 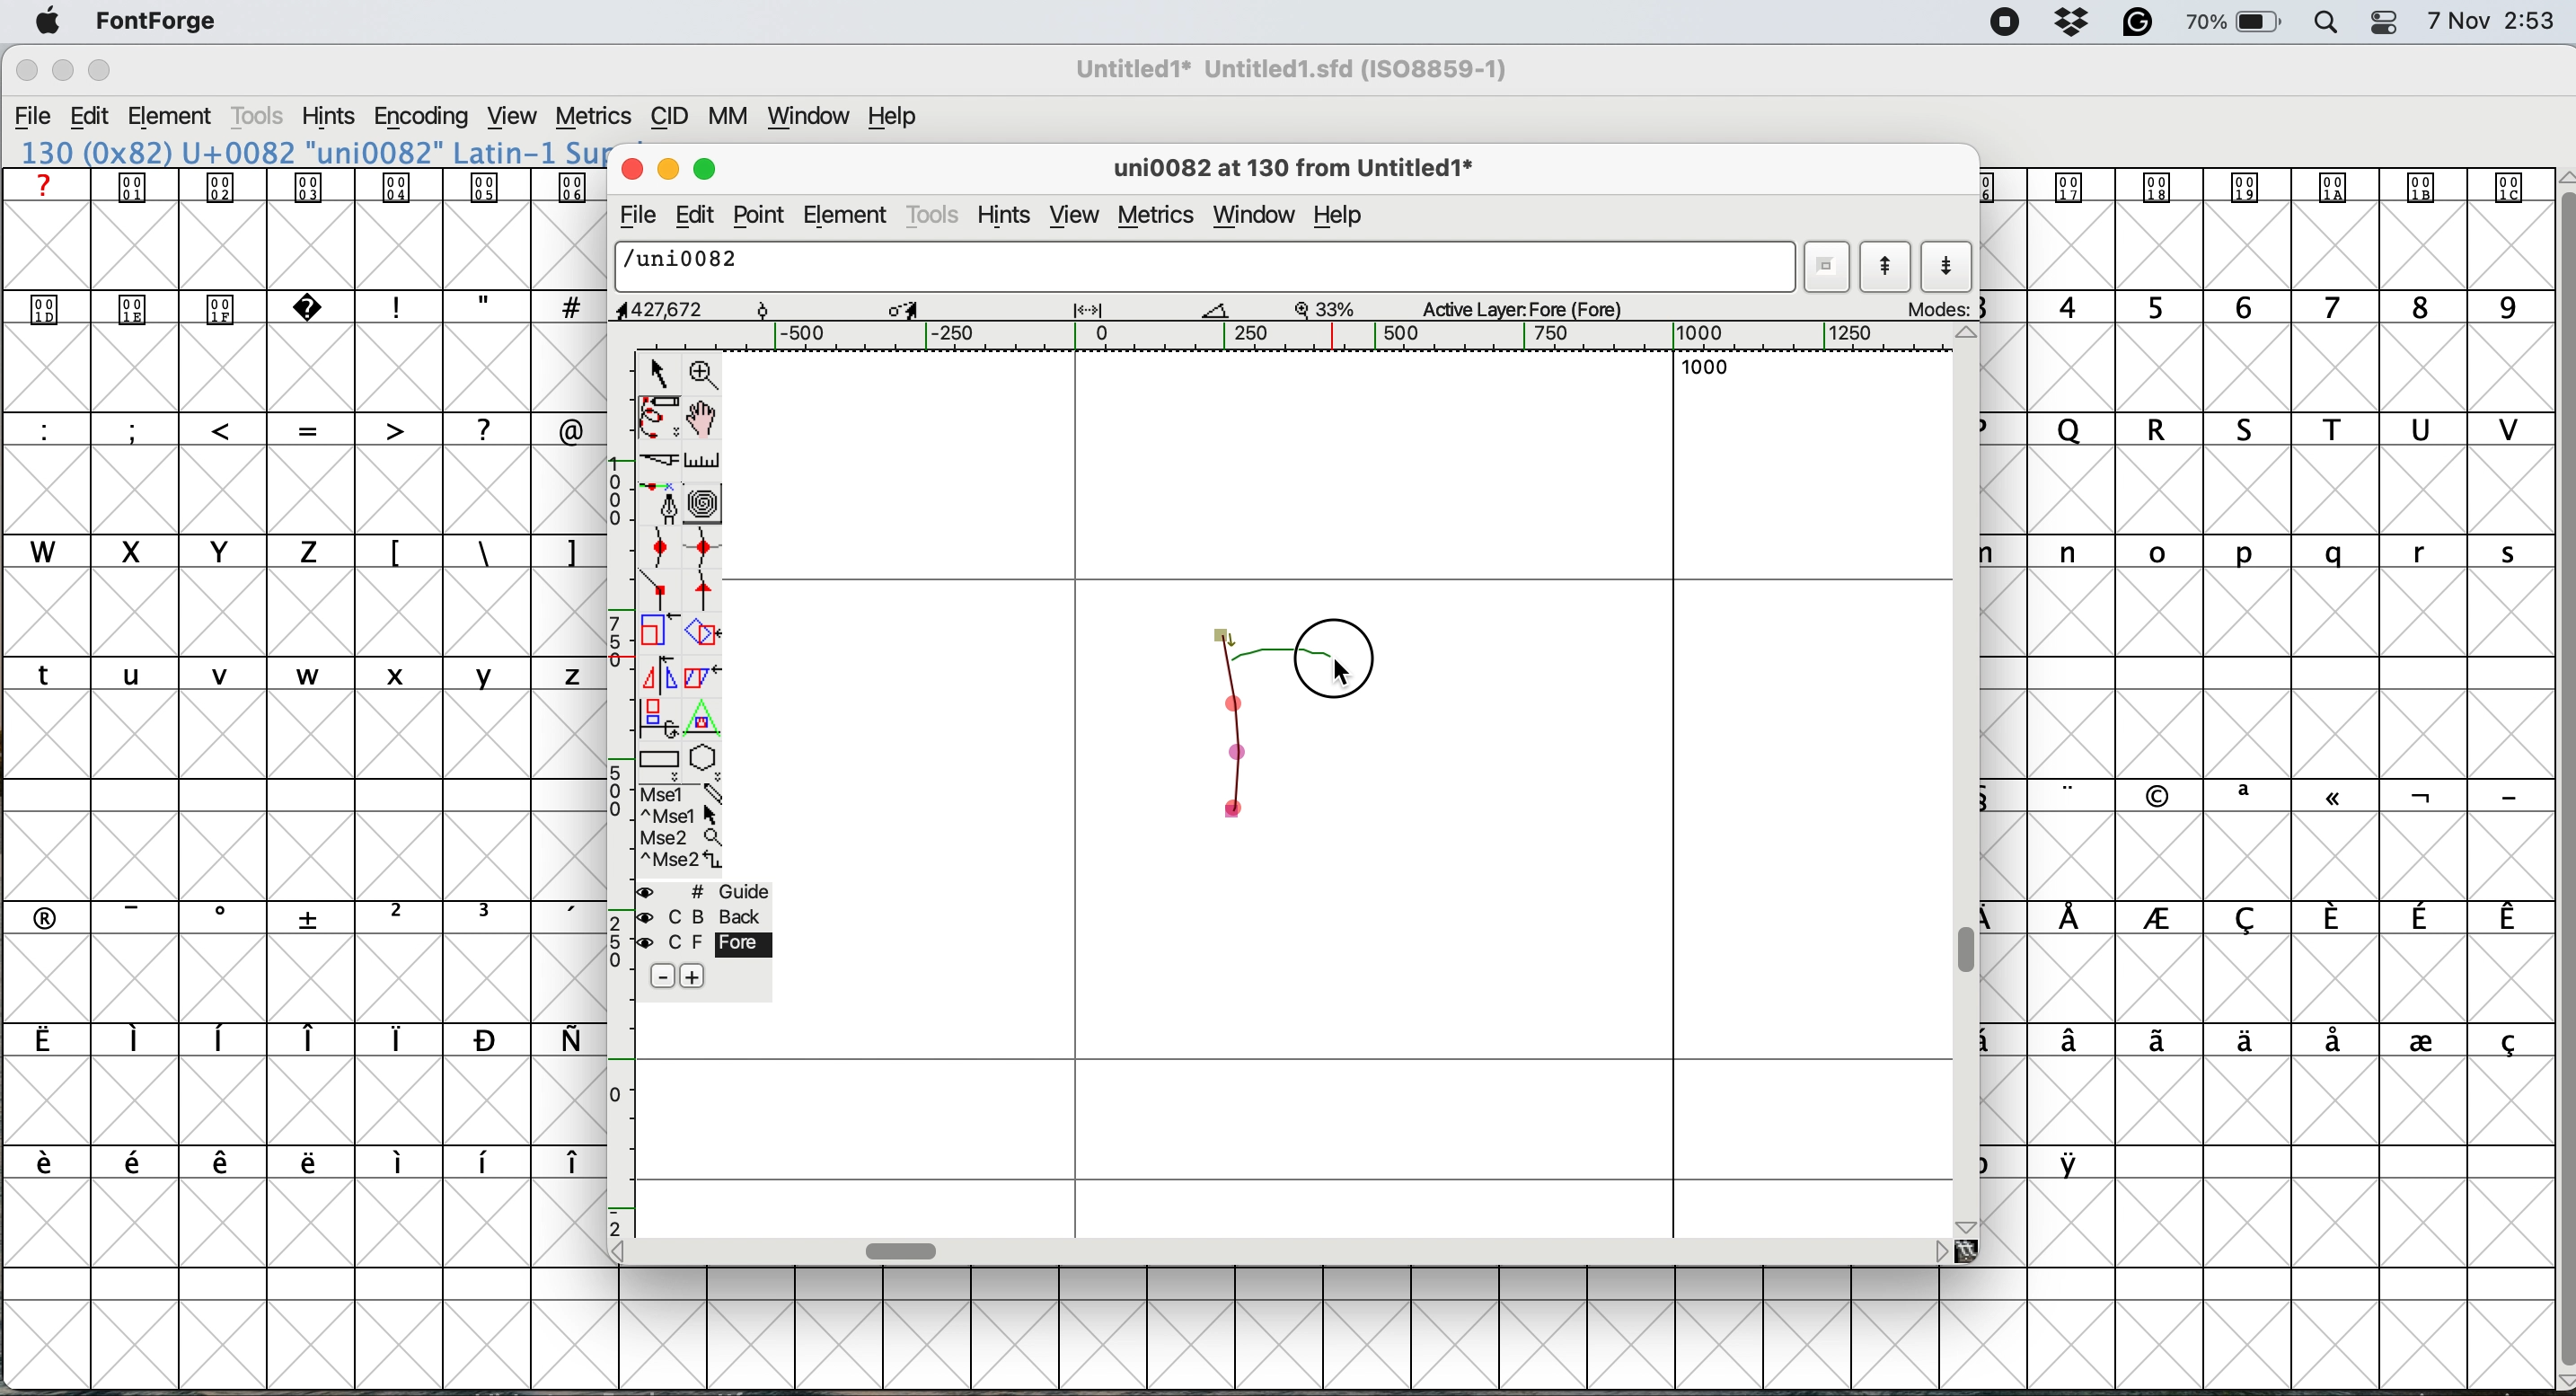 What do you see at coordinates (102, 44) in the screenshot?
I see `` at bounding box center [102, 44].